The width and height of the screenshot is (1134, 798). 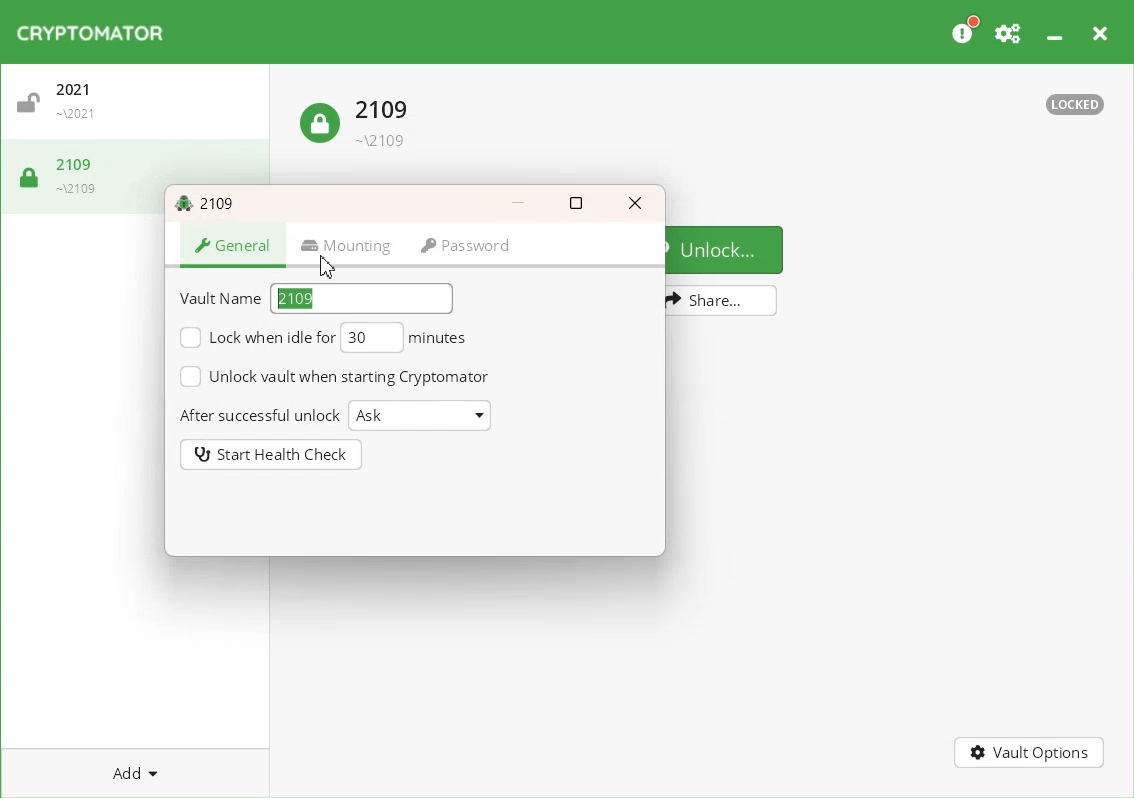 What do you see at coordinates (235, 246) in the screenshot?
I see `General` at bounding box center [235, 246].